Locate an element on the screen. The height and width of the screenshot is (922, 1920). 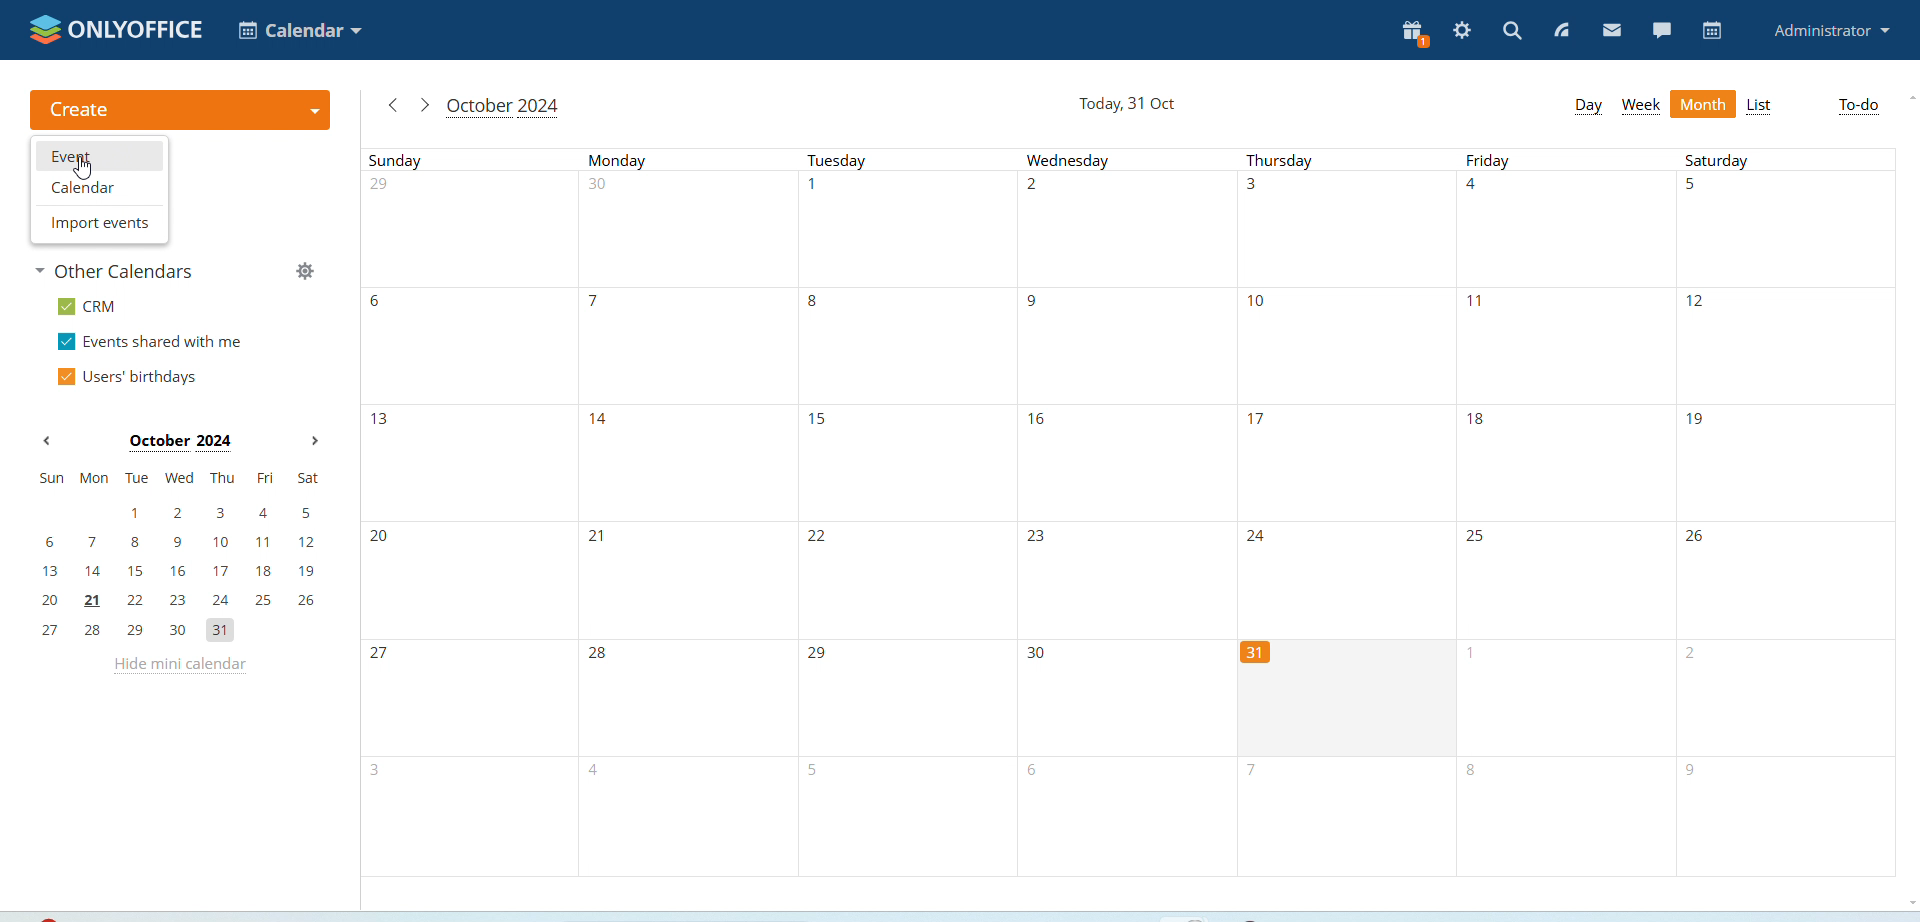
hide mini calendar is located at coordinates (179, 667).